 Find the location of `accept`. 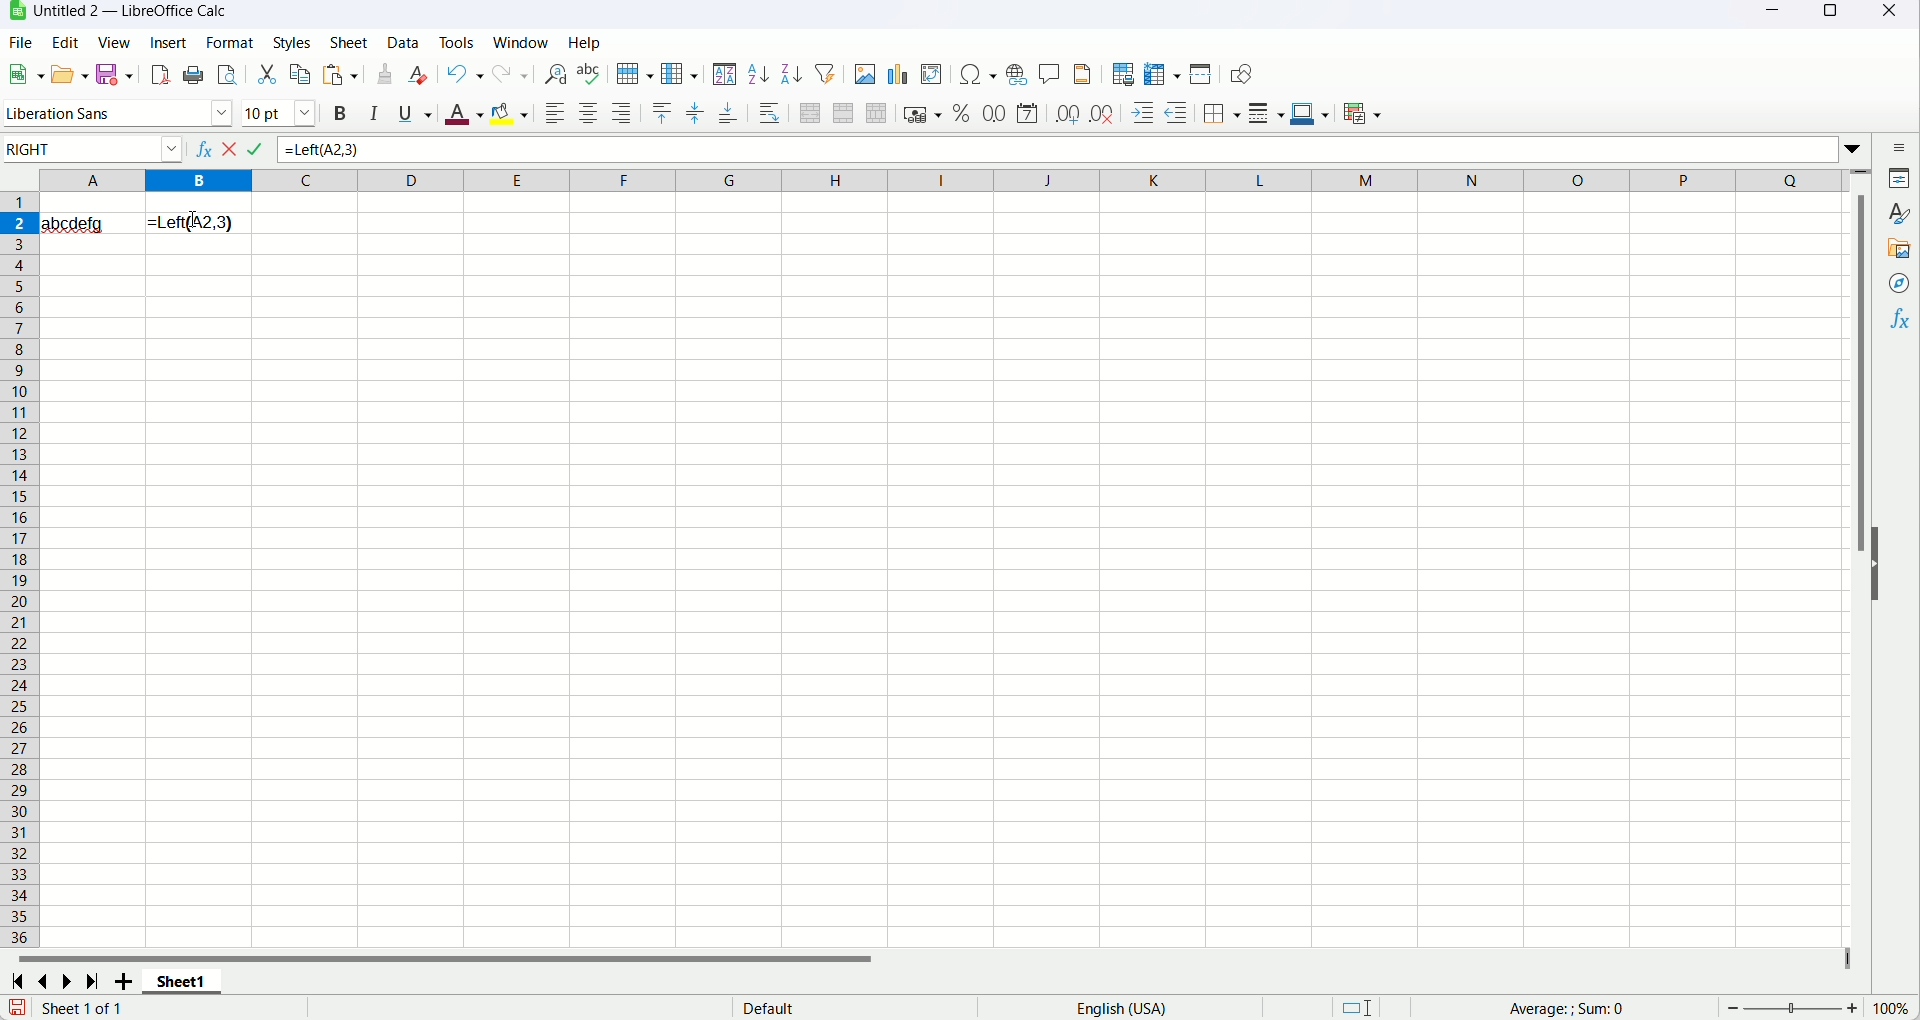

accept is located at coordinates (256, 149).